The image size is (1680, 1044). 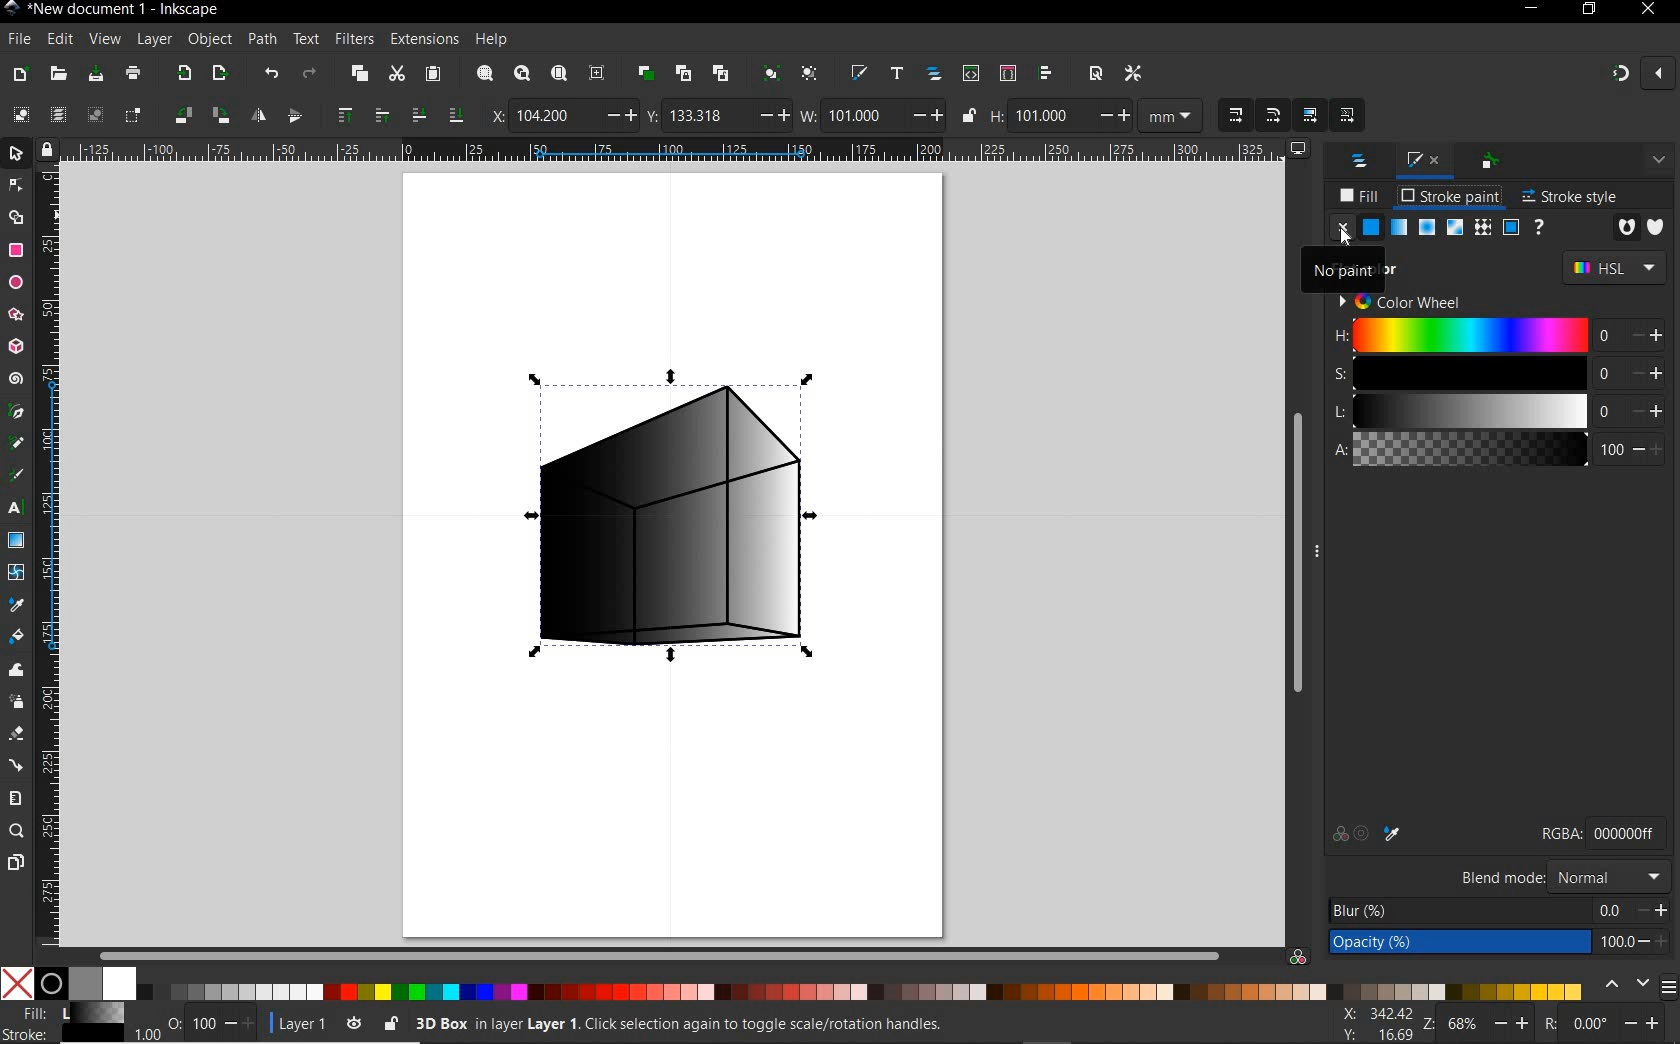 What do you see at coordinates (770, 72) in the screenshot?
I see `GROUP` at bounding box center [770, 72].